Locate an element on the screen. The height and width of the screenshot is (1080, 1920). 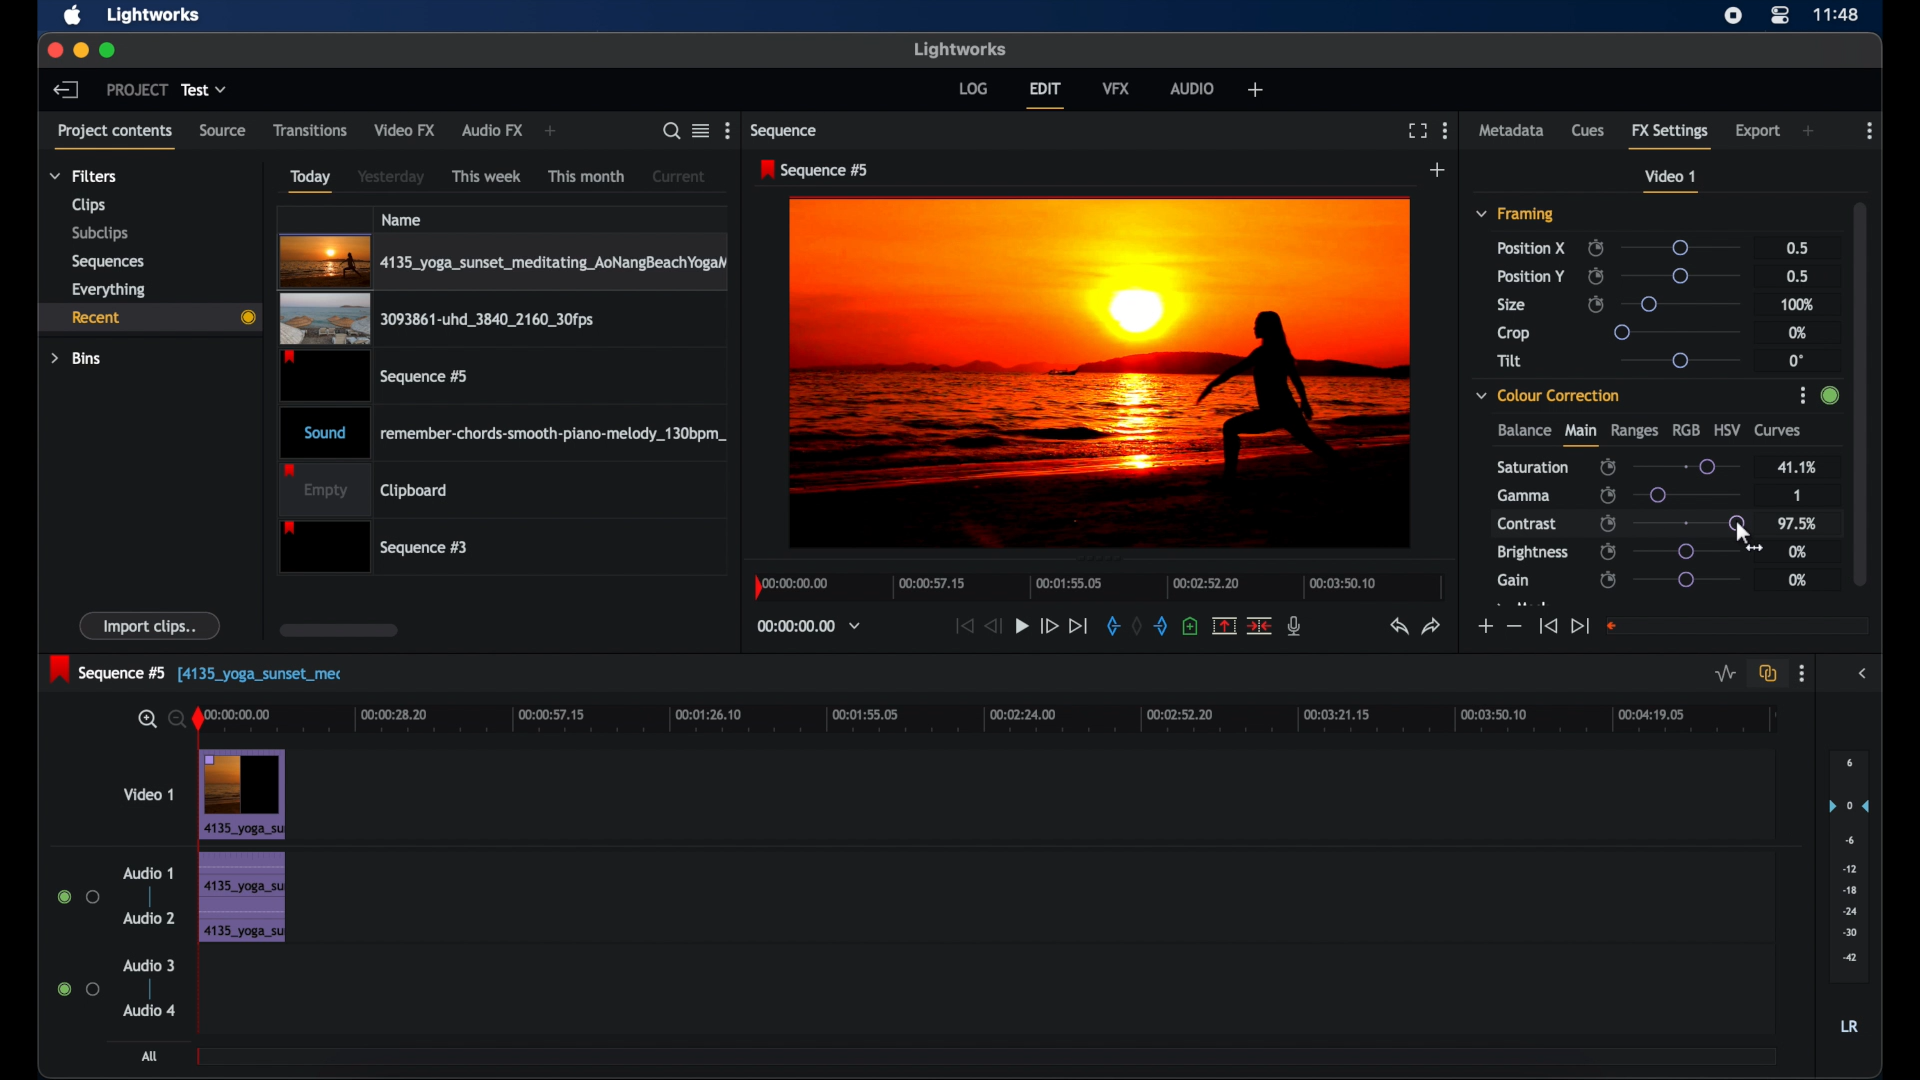
edit is located at coordinates (1045, 95).